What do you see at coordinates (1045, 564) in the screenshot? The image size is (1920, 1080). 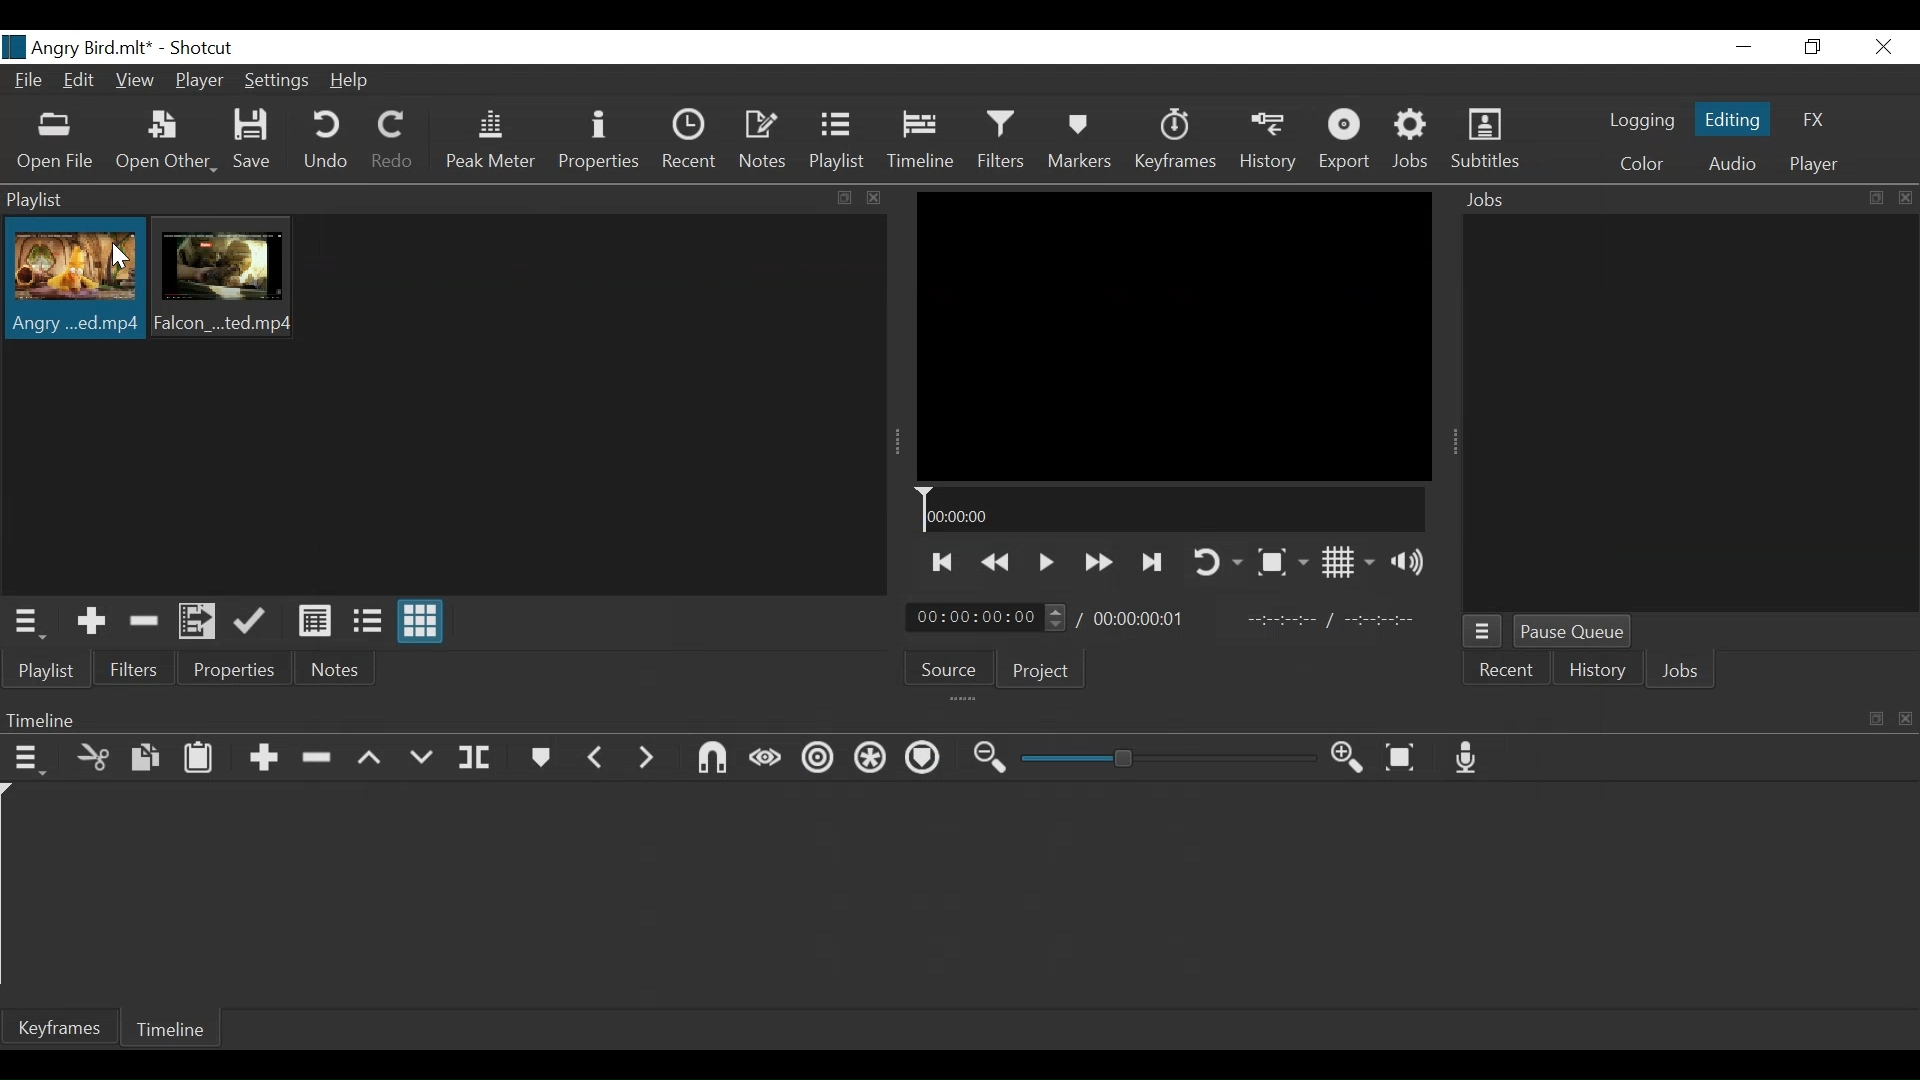 I see `Toggle play or pause (space)` at bounding box center [1045, 564].